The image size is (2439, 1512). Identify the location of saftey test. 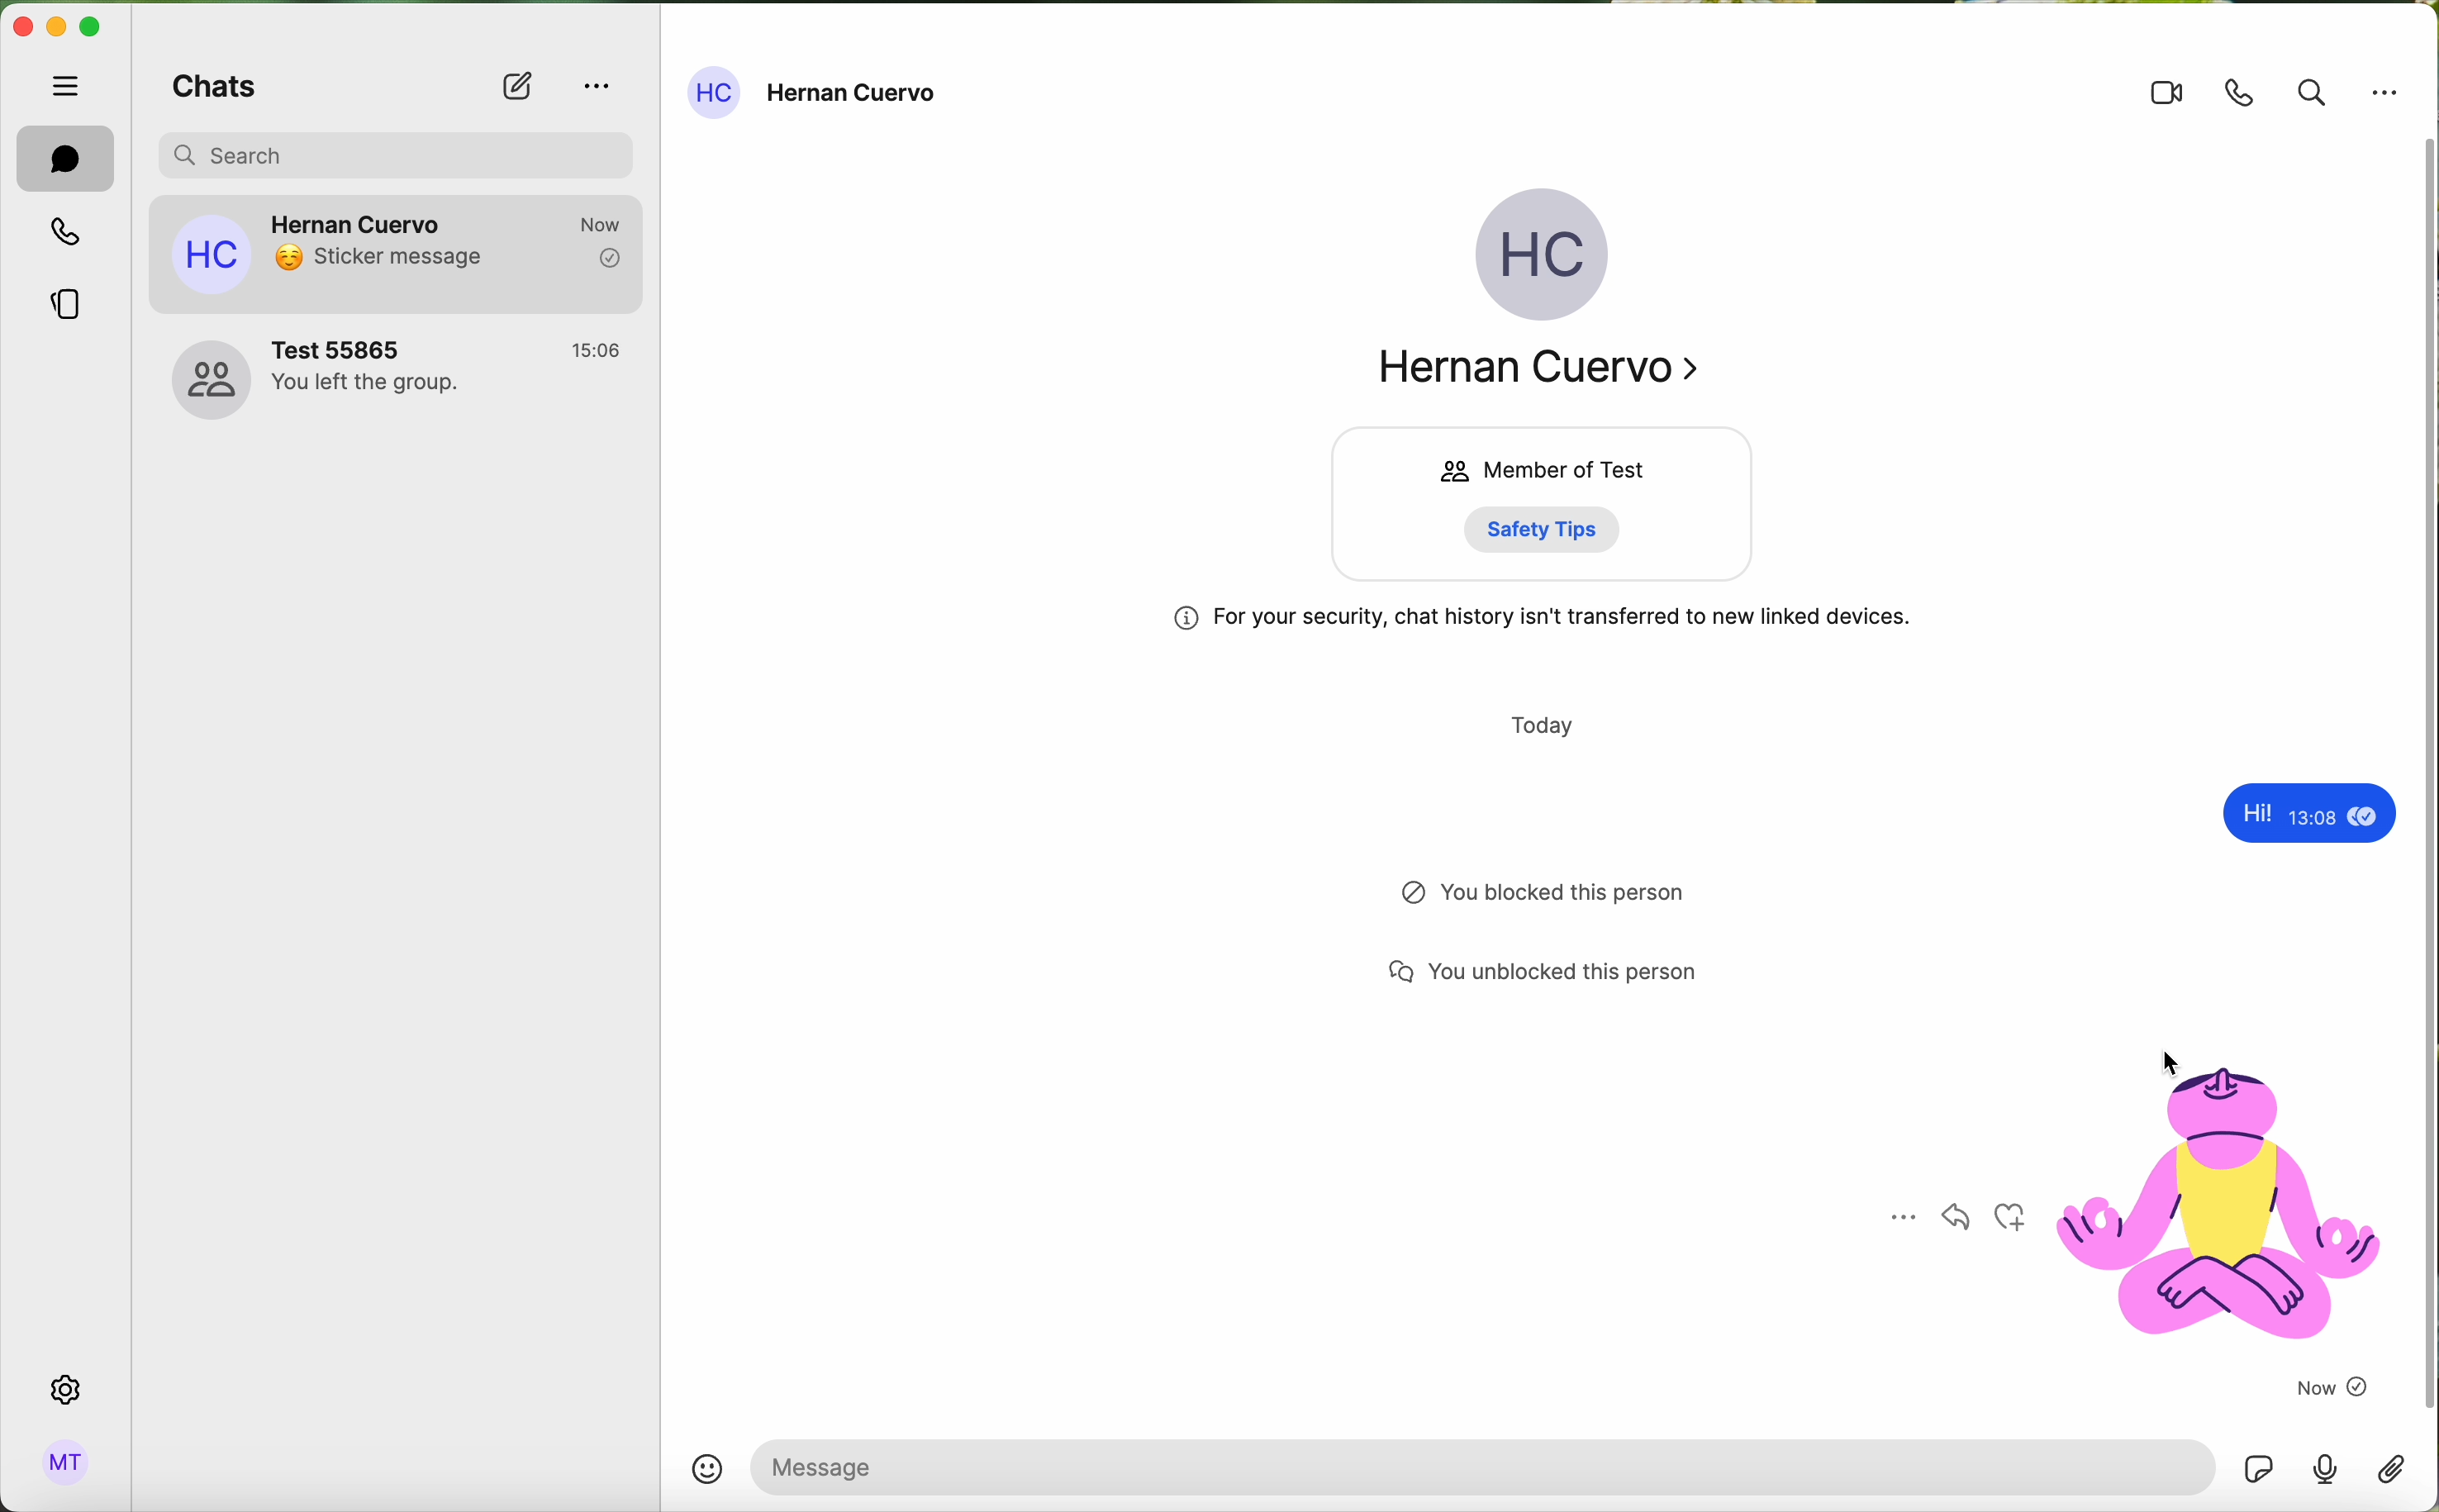
(1559, 529).